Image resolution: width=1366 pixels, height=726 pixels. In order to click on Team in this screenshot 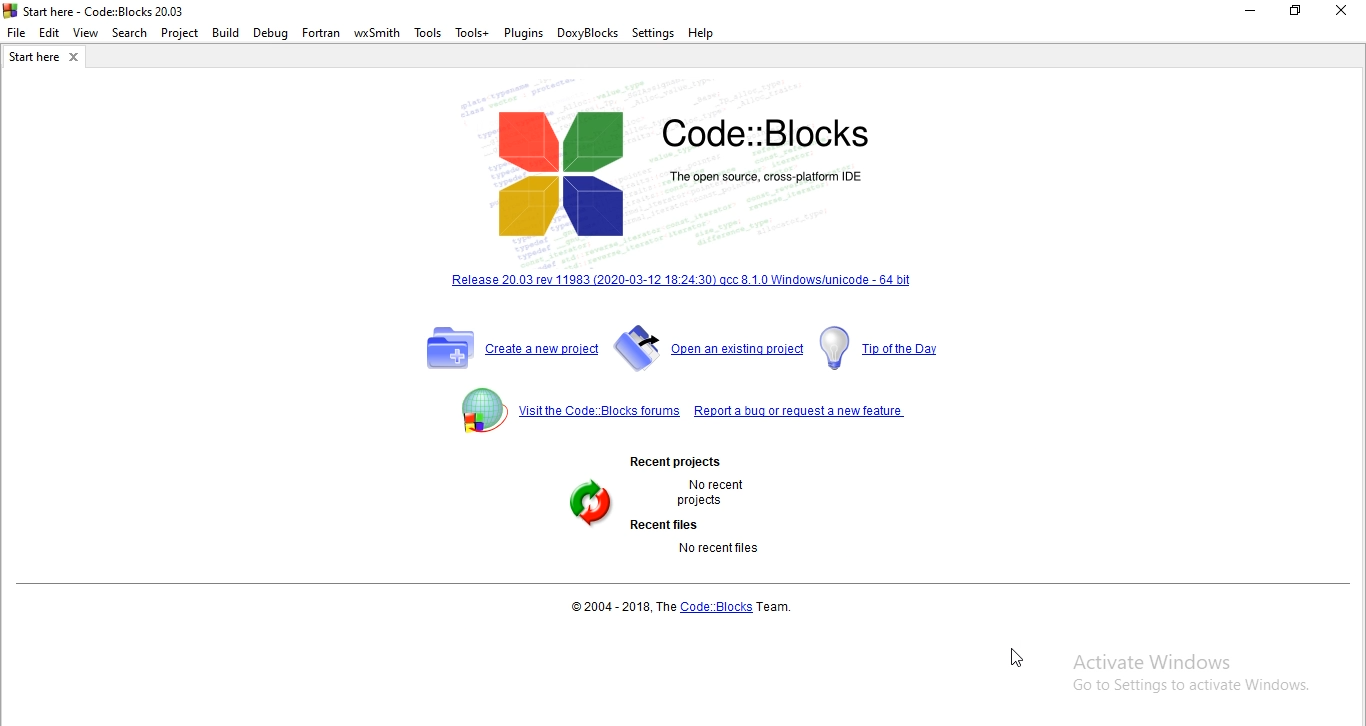, I will do `click(774, 606)`.